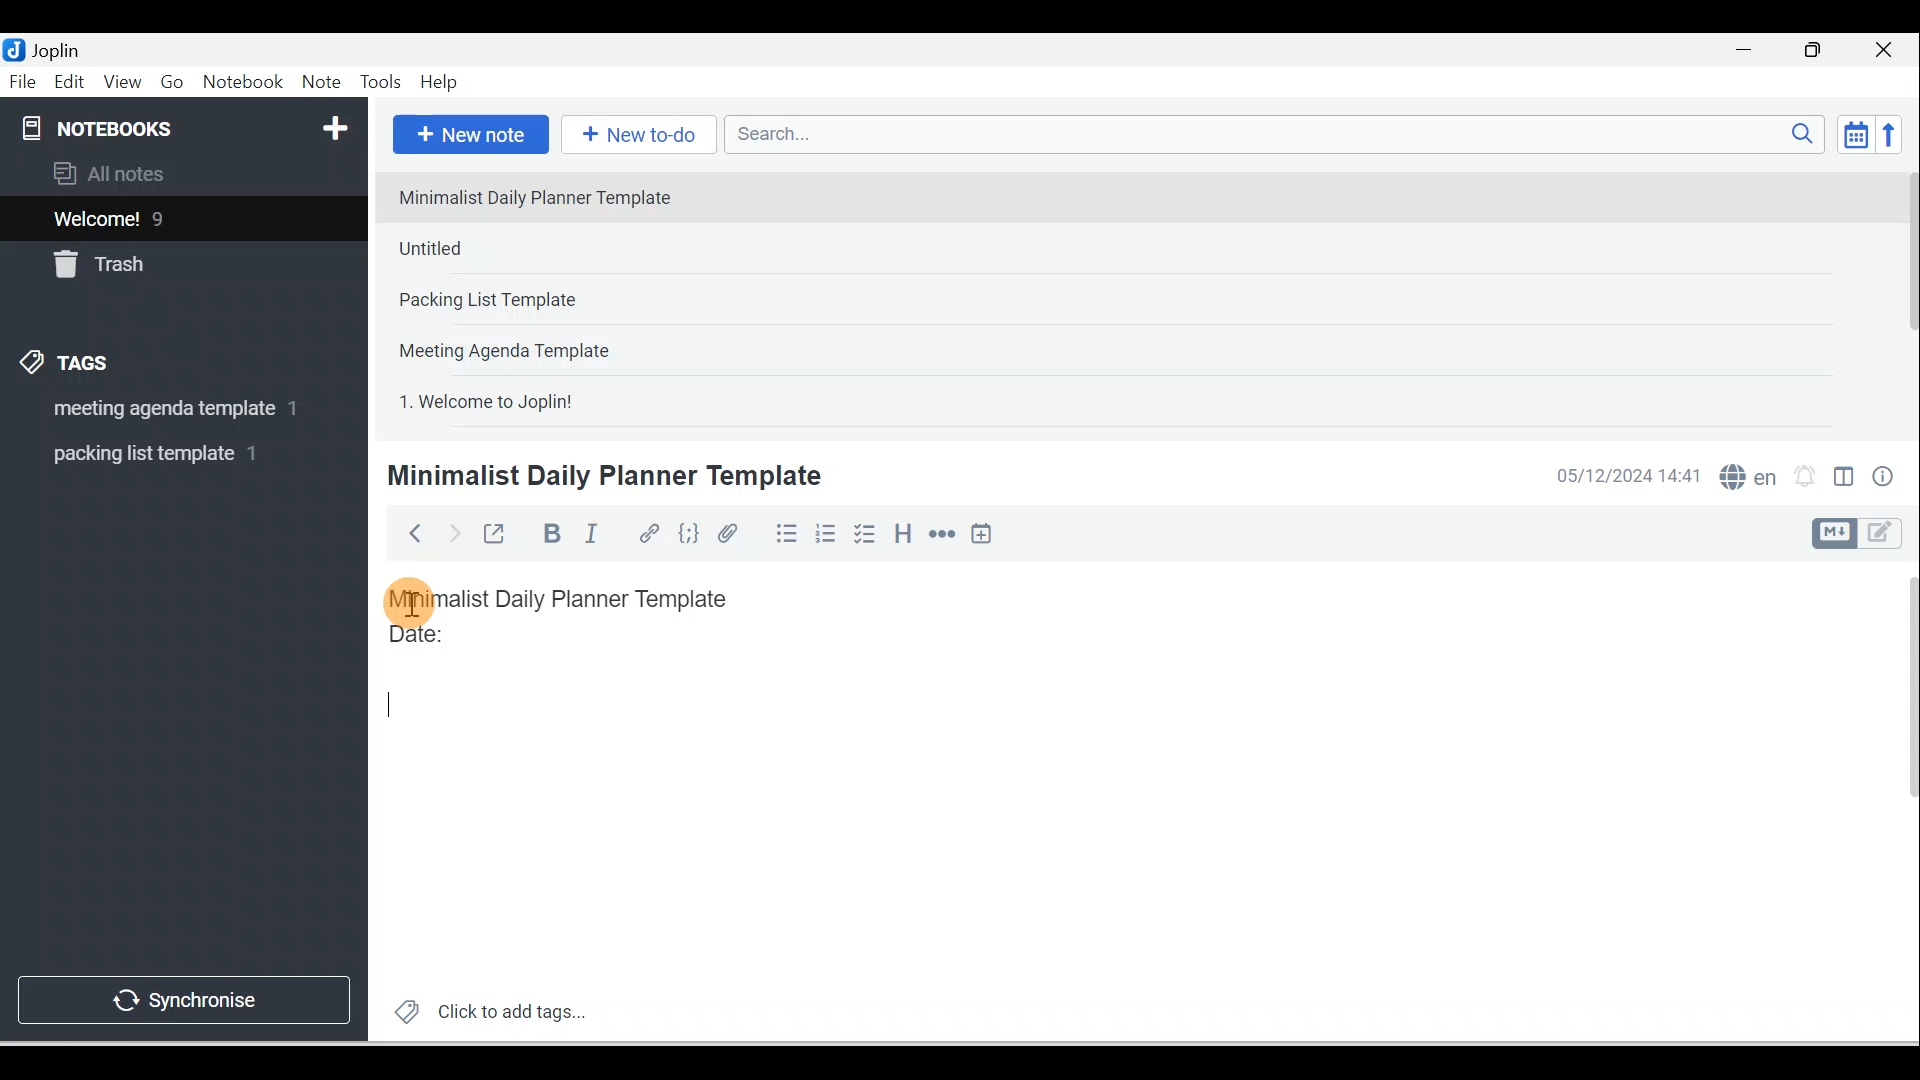 This screenshot has height=1080, width=1920. Describe the element at coordinates (902, 532) in the screenshot. I see `Heading` at that location.